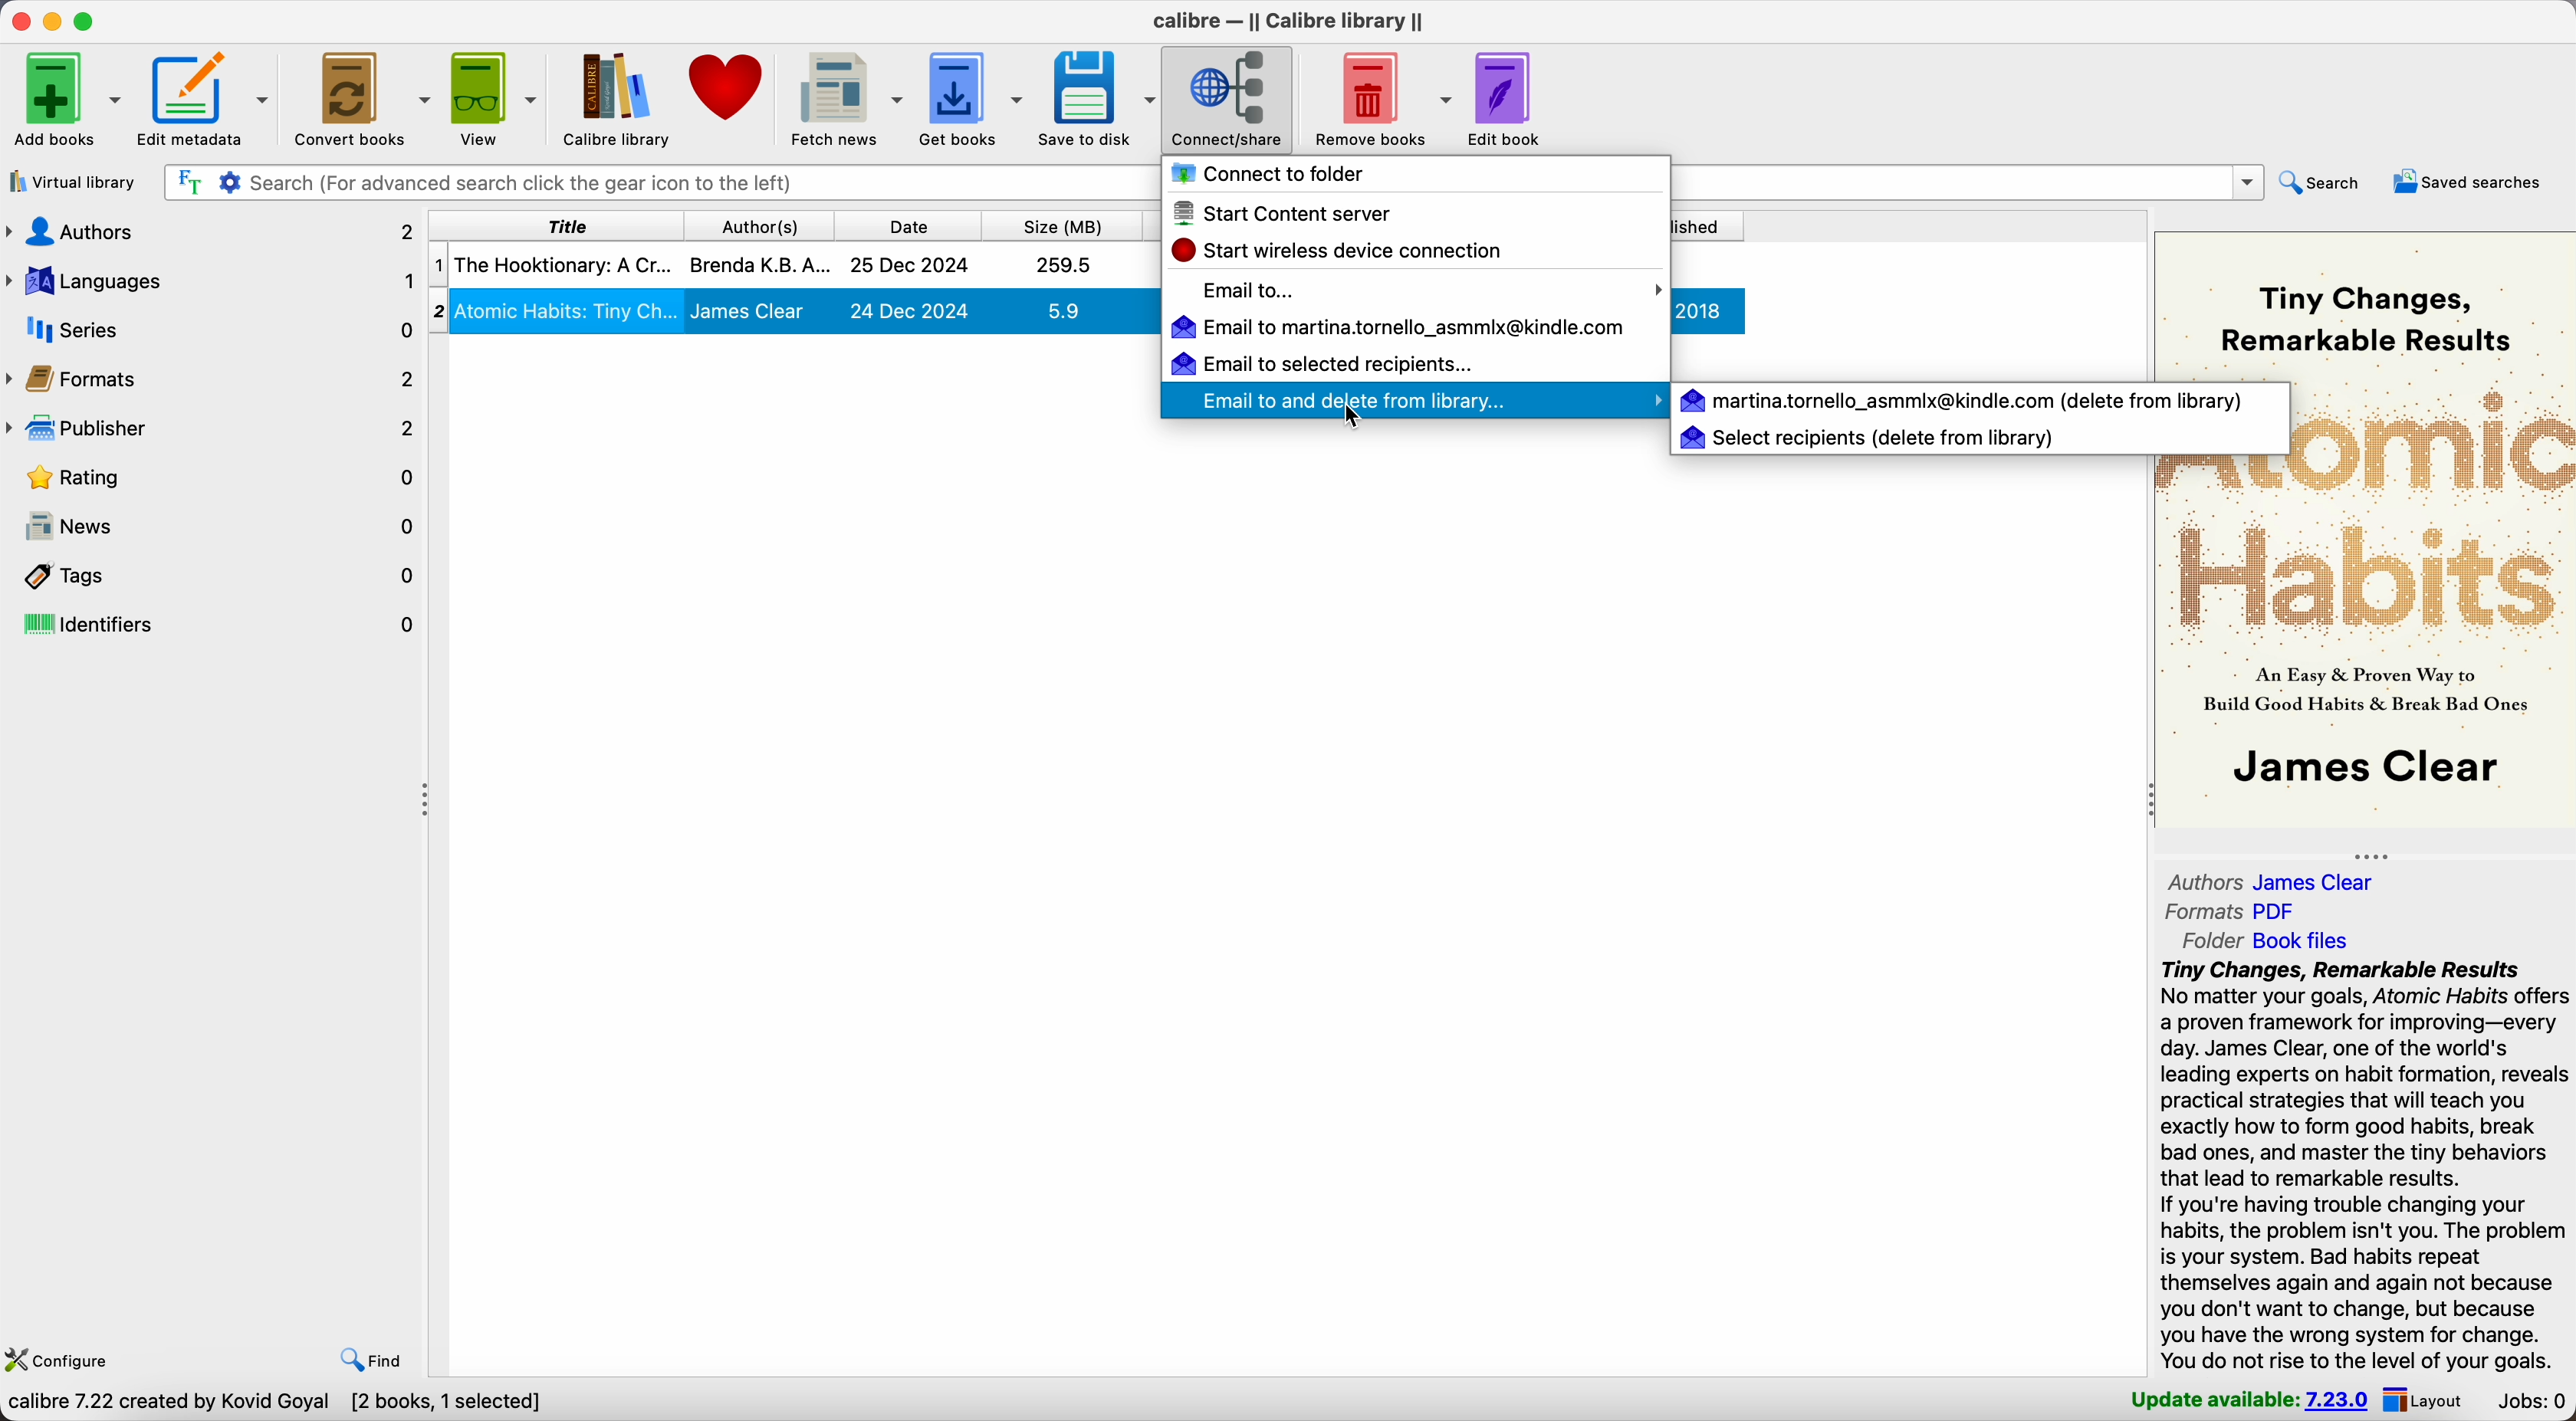  What do you see at coordinates (213, 476) in the screenshot?
I see `rating` at bounding box center [213, 476].